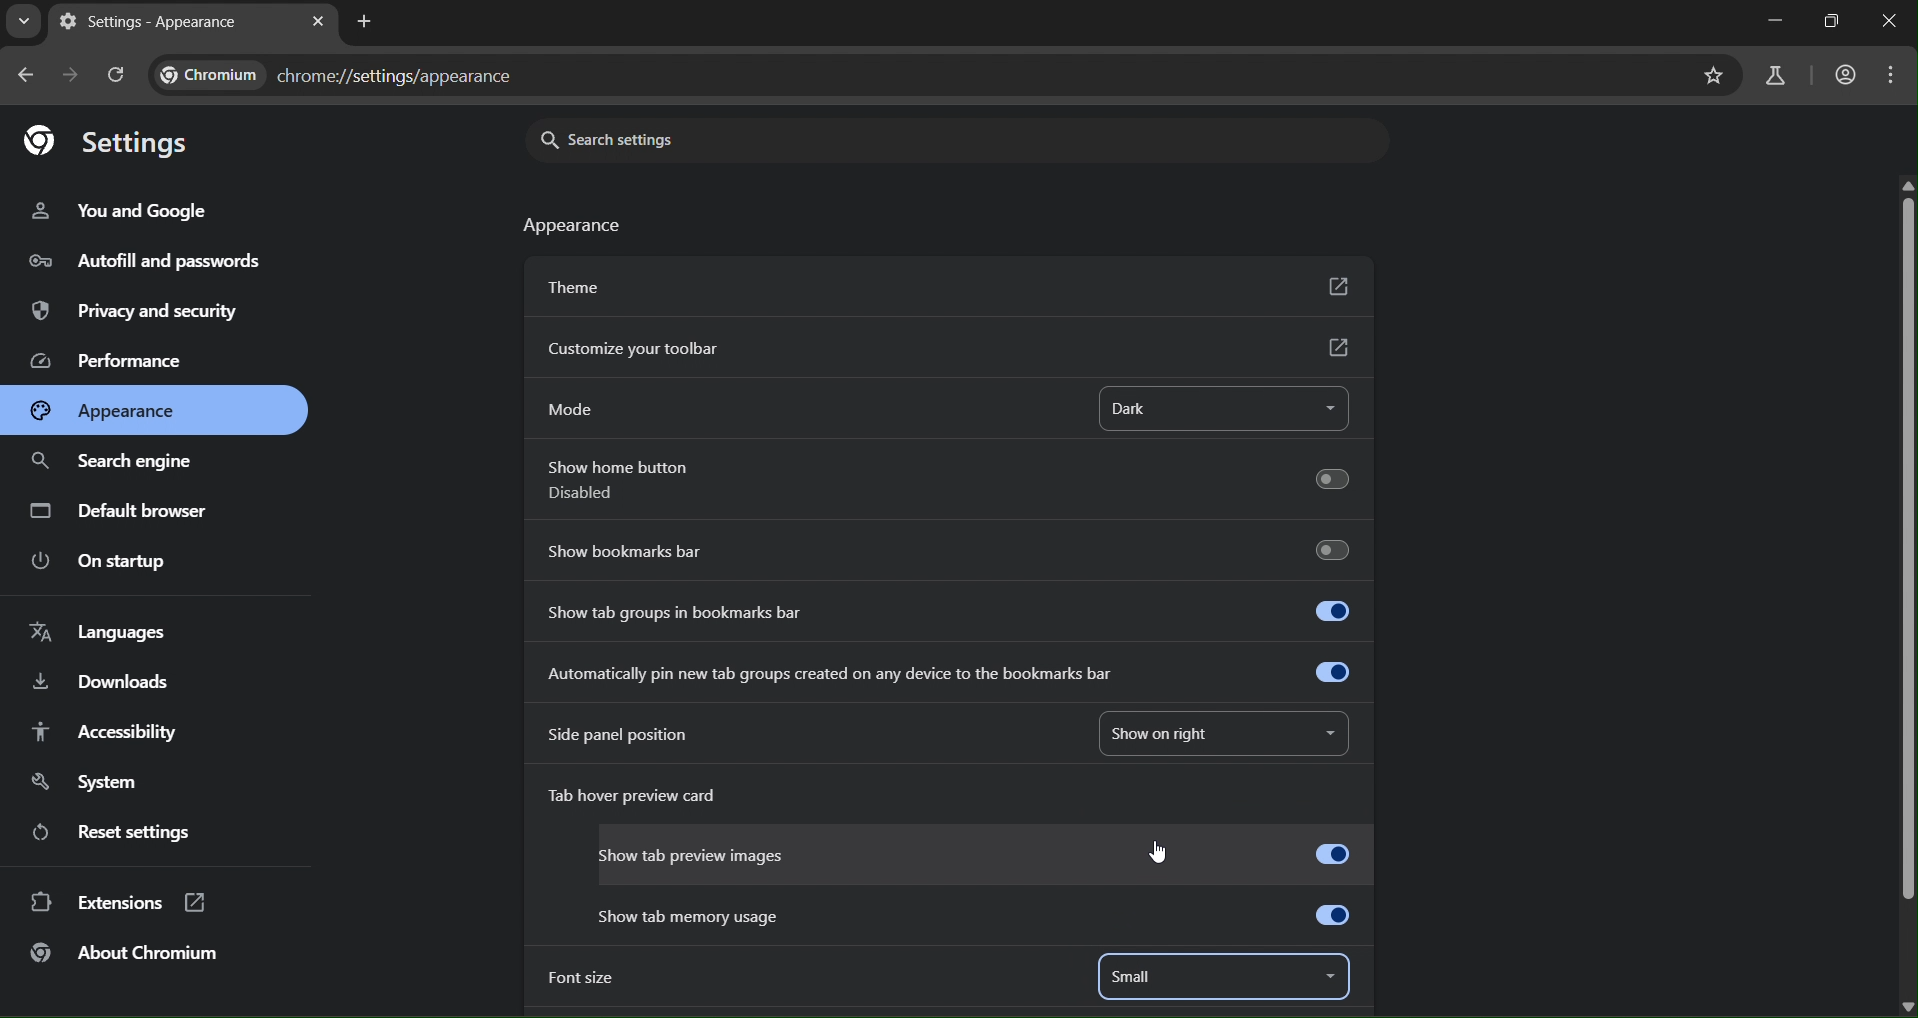  What do you see at coordinates (140, 23) in the screenshot?
I see `current tab` at bounding box center [140, 23].